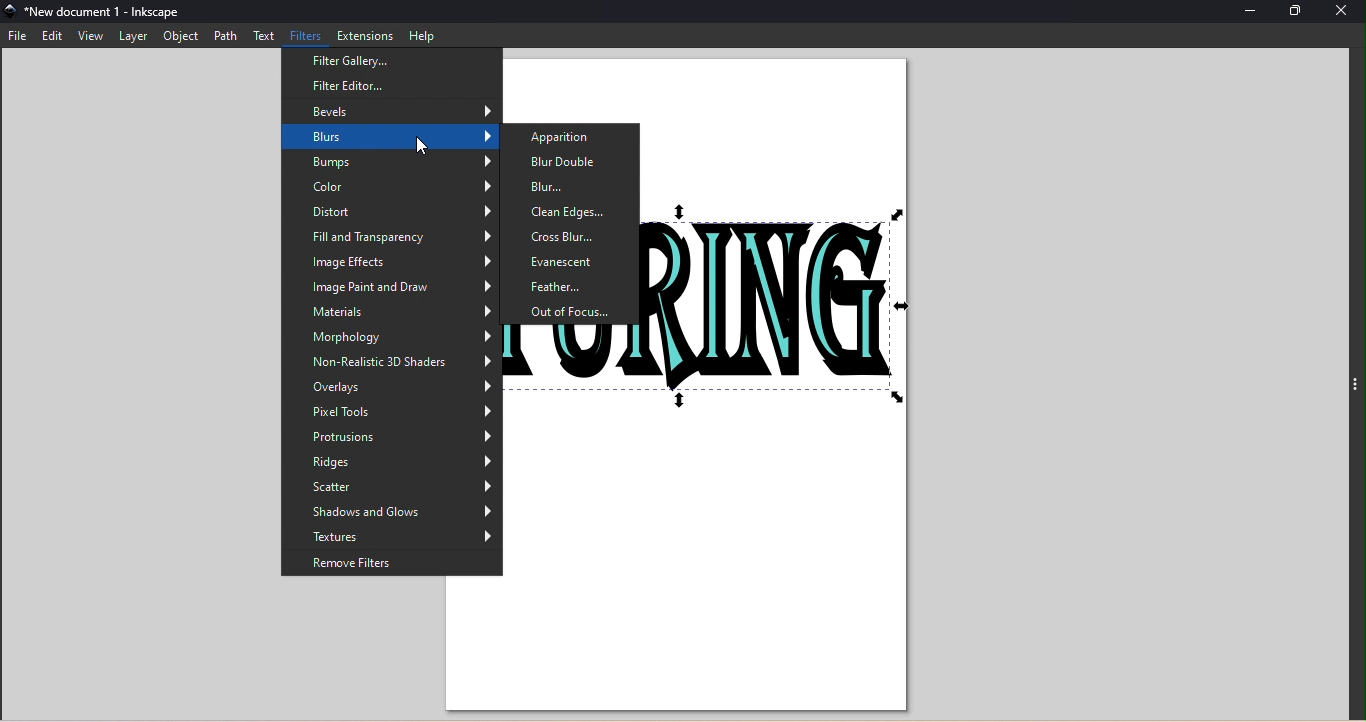  What do you see at coordinates (393, 566) in the screenshot?
I see `Remove filters` at bounding box center [393, 566].